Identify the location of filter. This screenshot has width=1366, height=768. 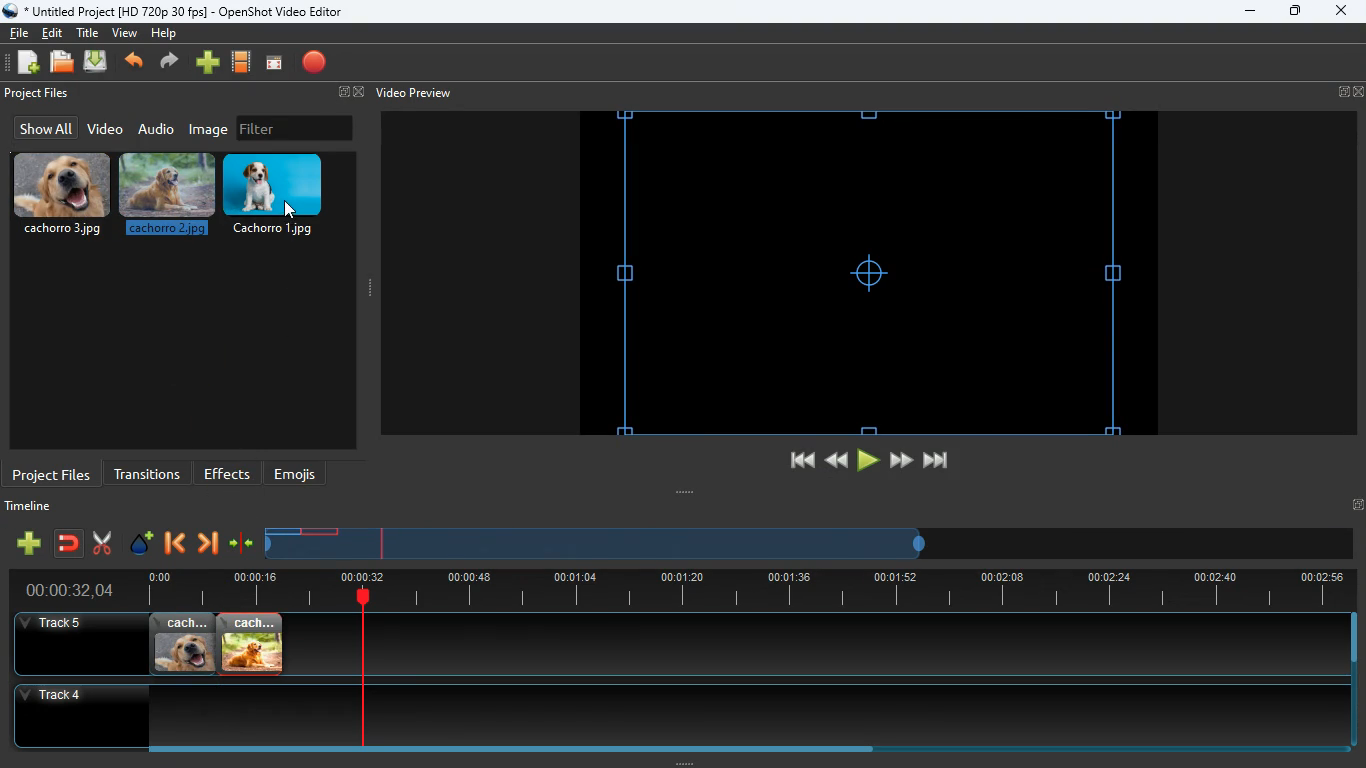
(295, 128).